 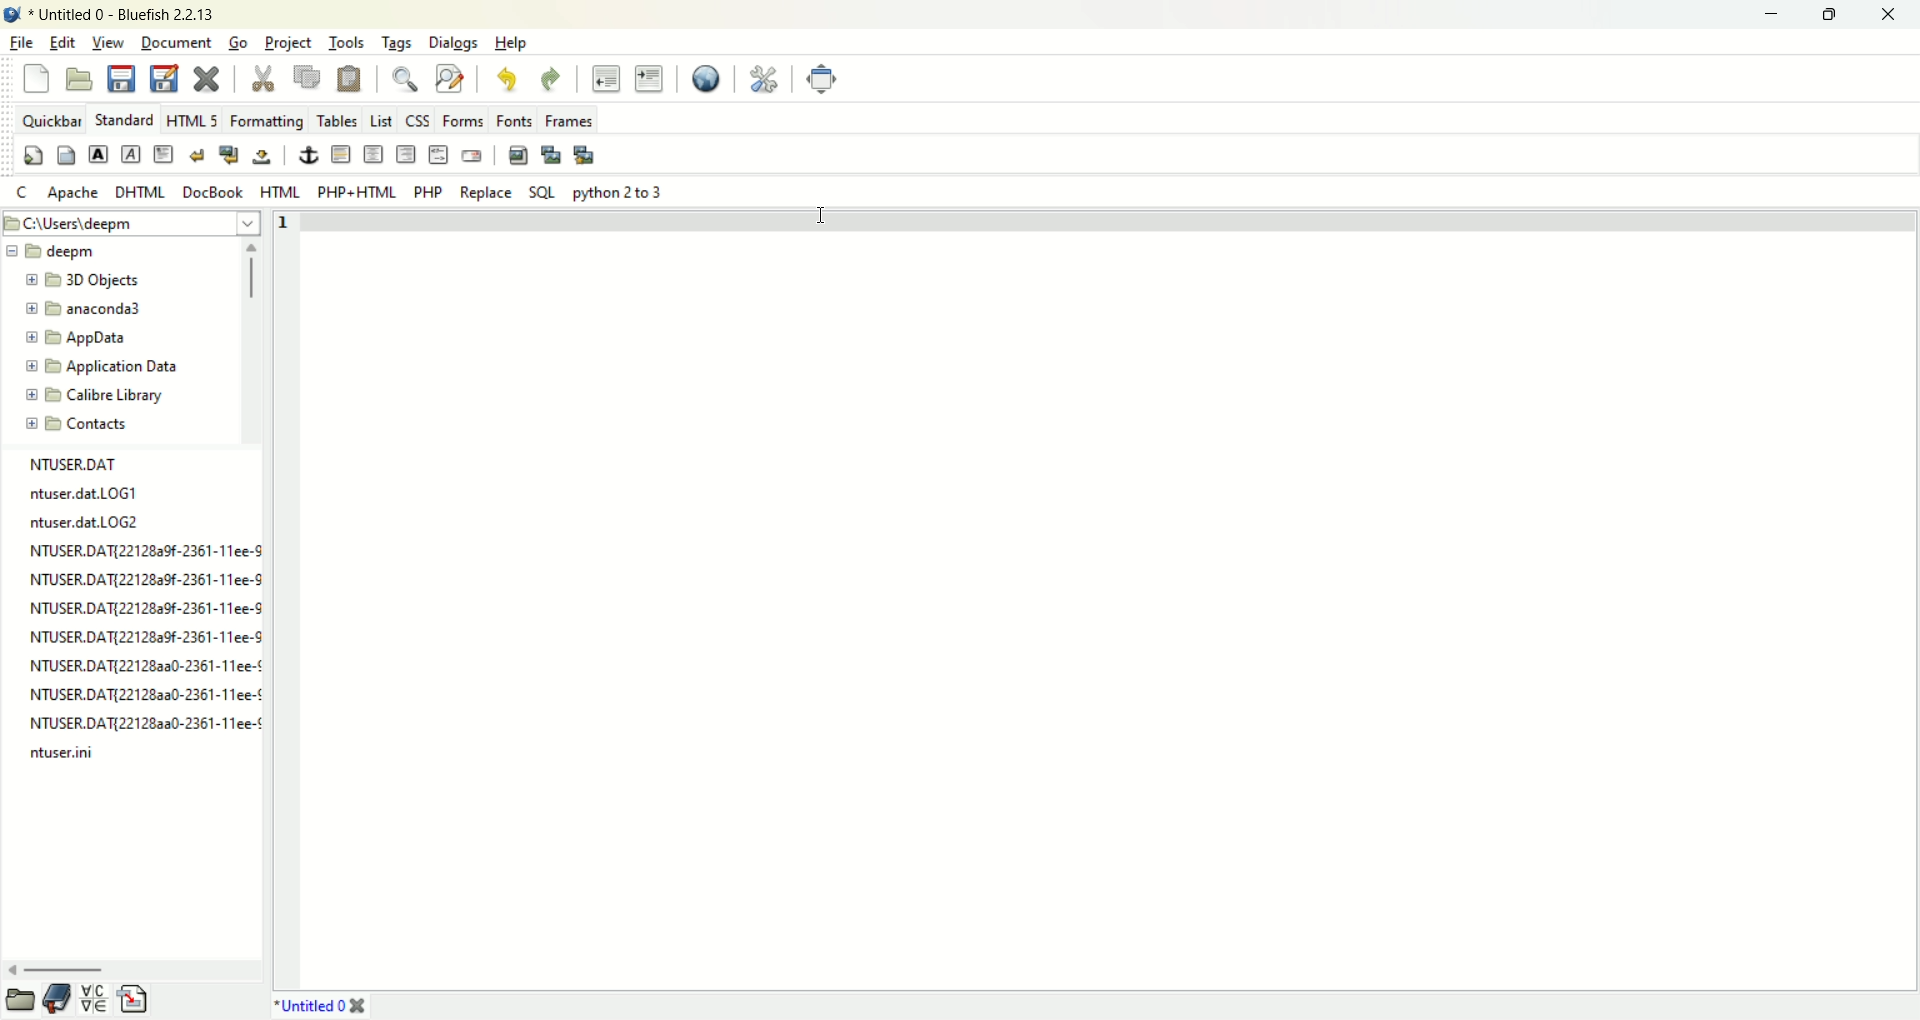 What do you see at coordinates (404, 155) in the screenshot?
I see `right justify` at bounding box center [404, 155].